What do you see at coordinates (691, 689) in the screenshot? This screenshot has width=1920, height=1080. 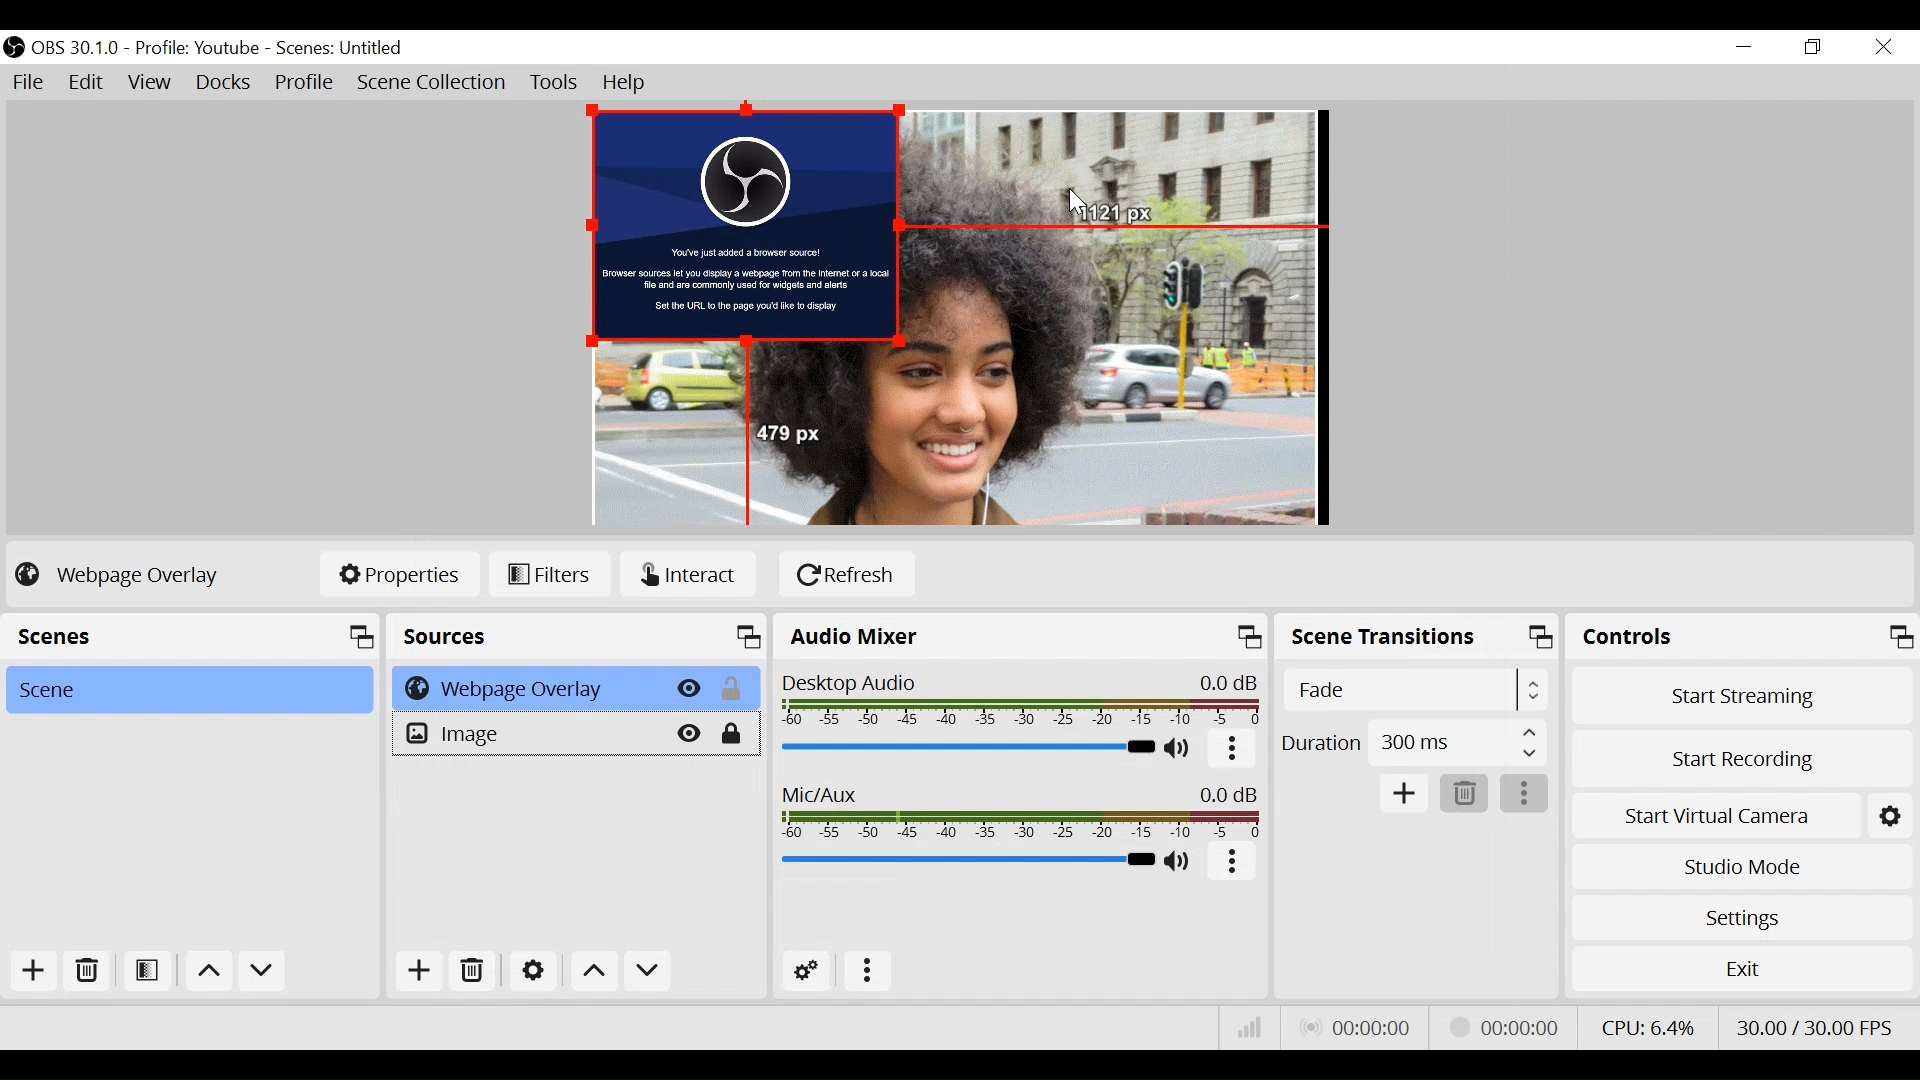 I see `Hide/Display` at bounding box center [691, 689].